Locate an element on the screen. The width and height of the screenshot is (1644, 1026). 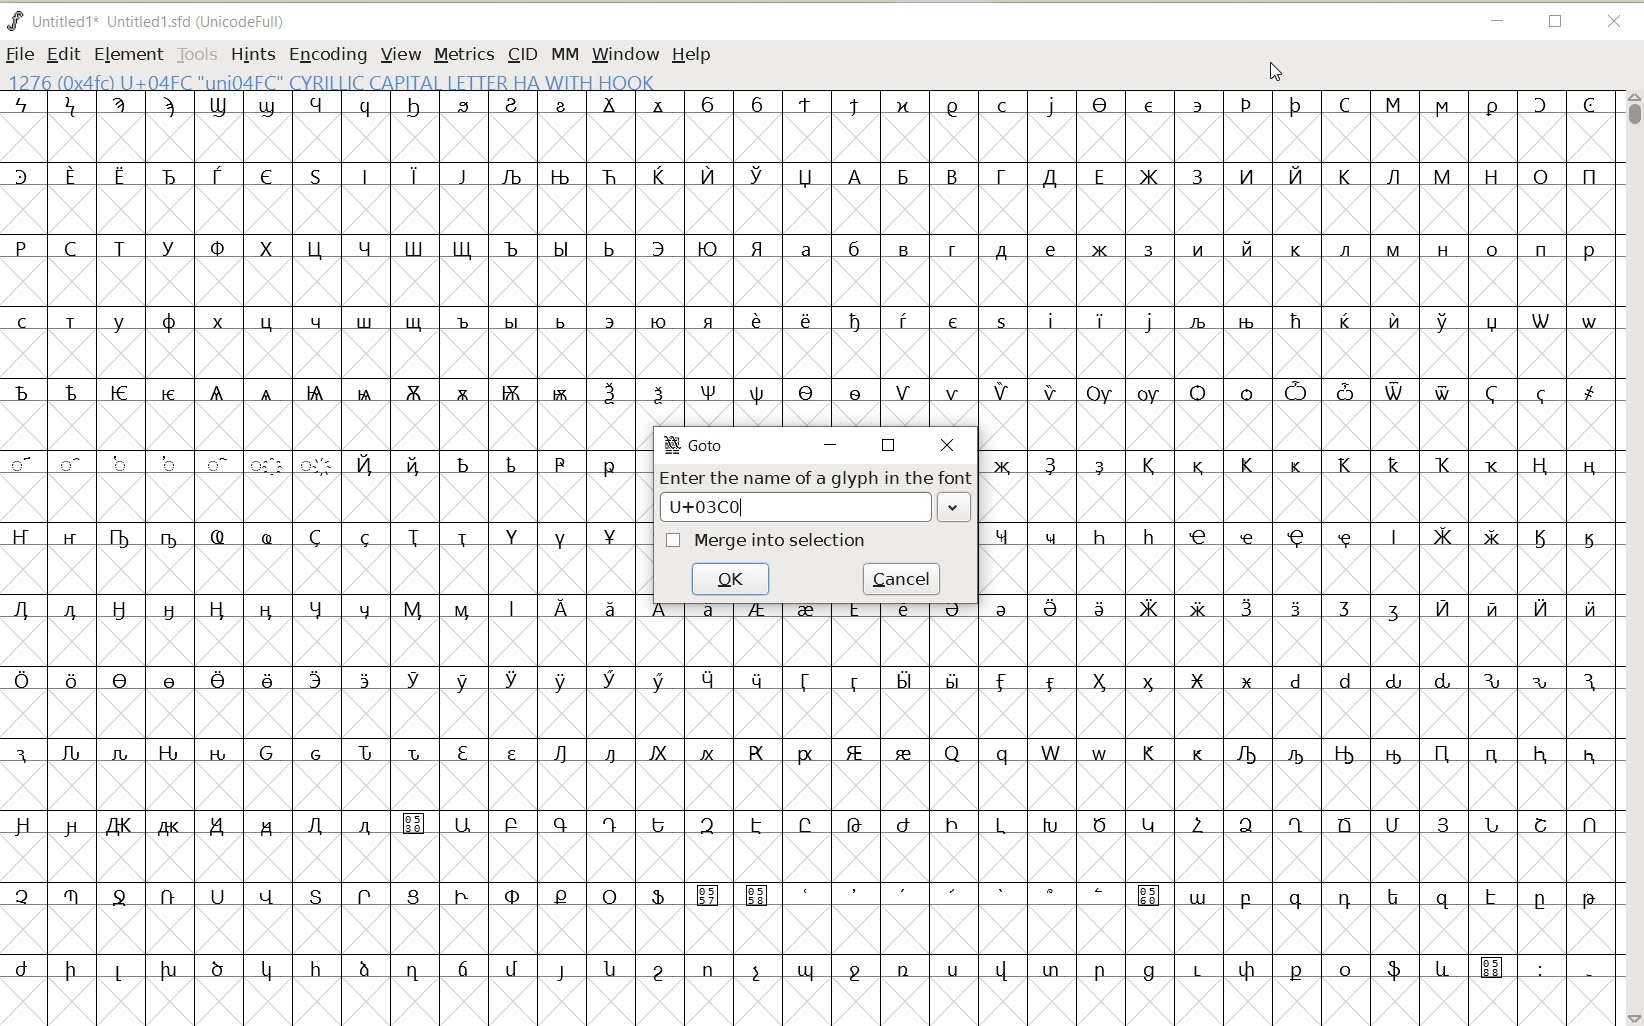
merge into selection is located at coordinates (768, 542).